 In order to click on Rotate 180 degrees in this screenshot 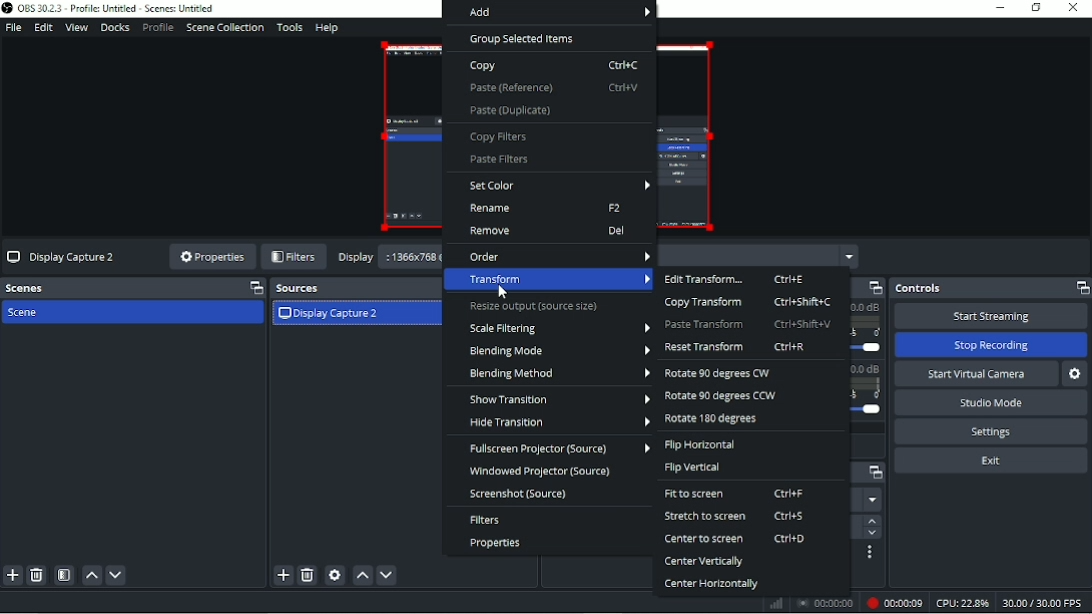, I will do `click(714, 420)`.